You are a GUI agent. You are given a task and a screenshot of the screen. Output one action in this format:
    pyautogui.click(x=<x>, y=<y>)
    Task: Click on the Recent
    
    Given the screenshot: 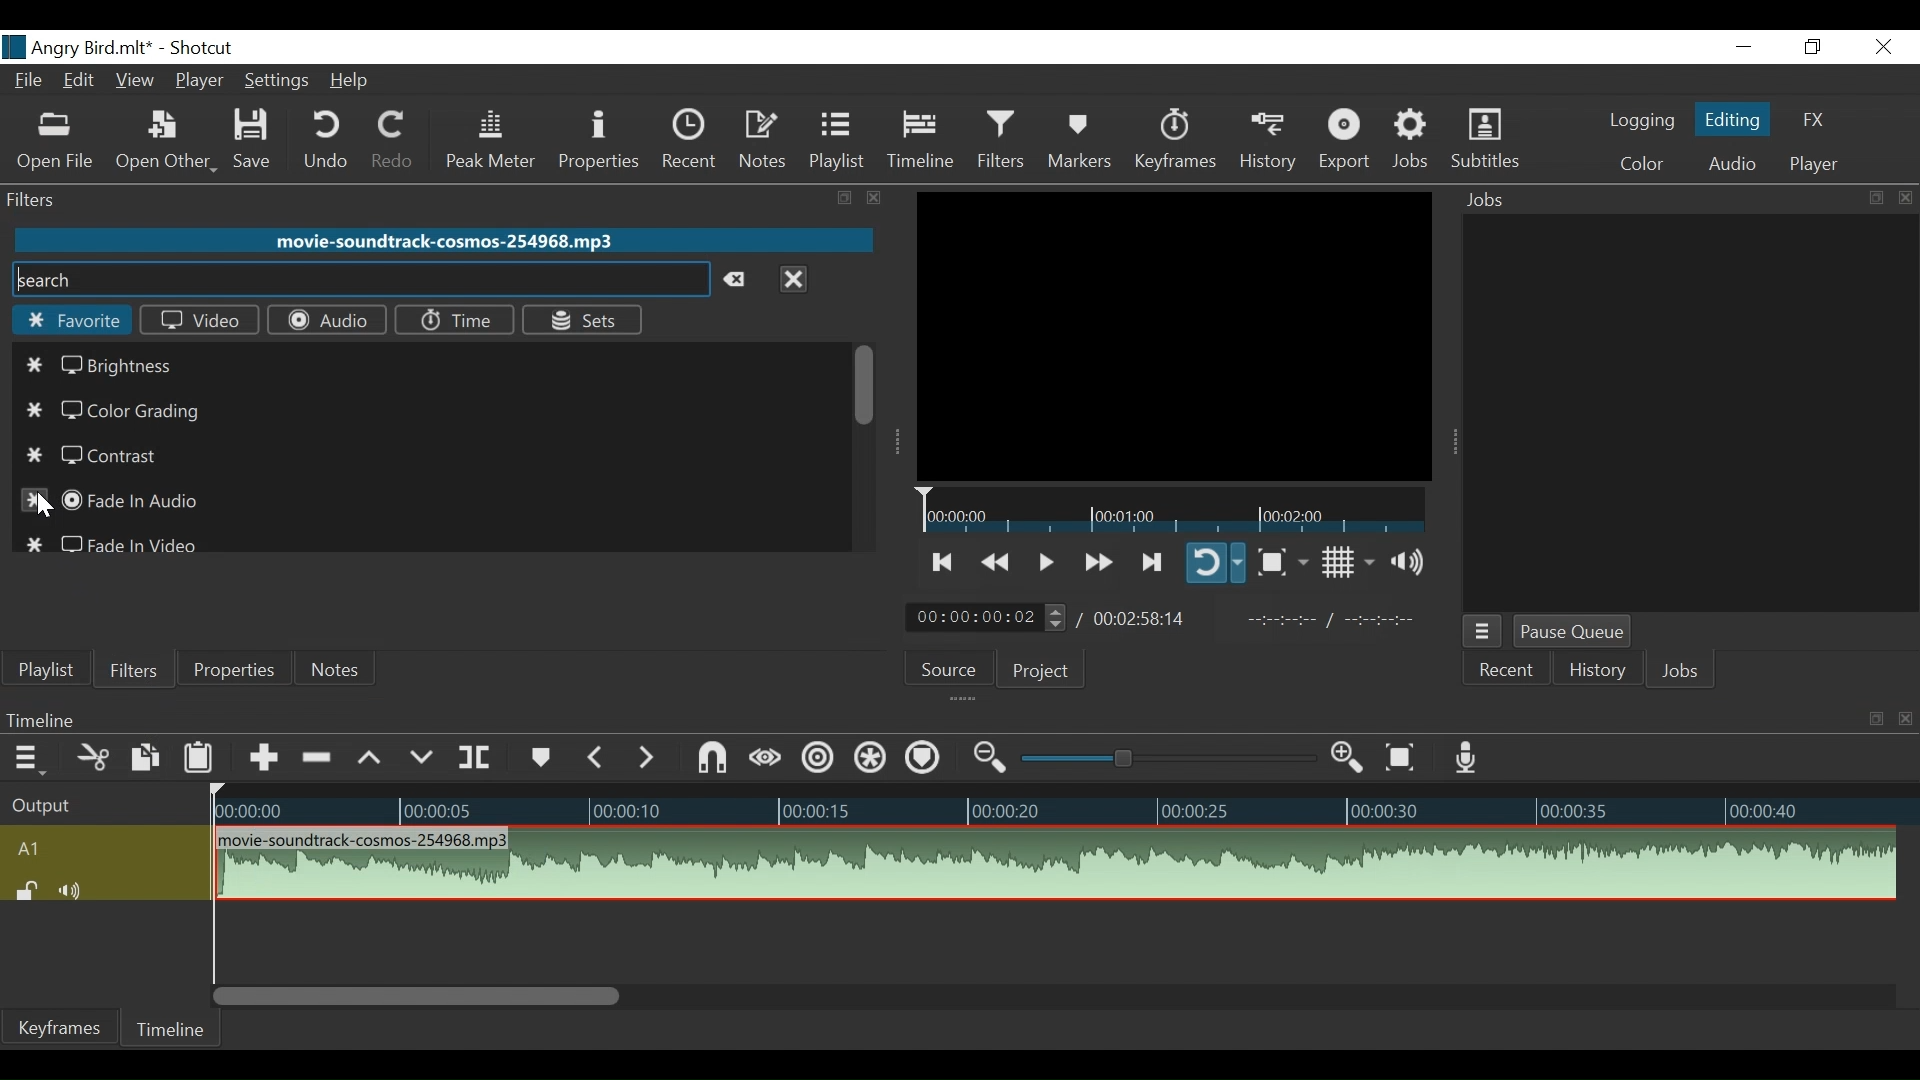 What is the action you would take?
    pyautogui.click(x=1507, y=670)
    